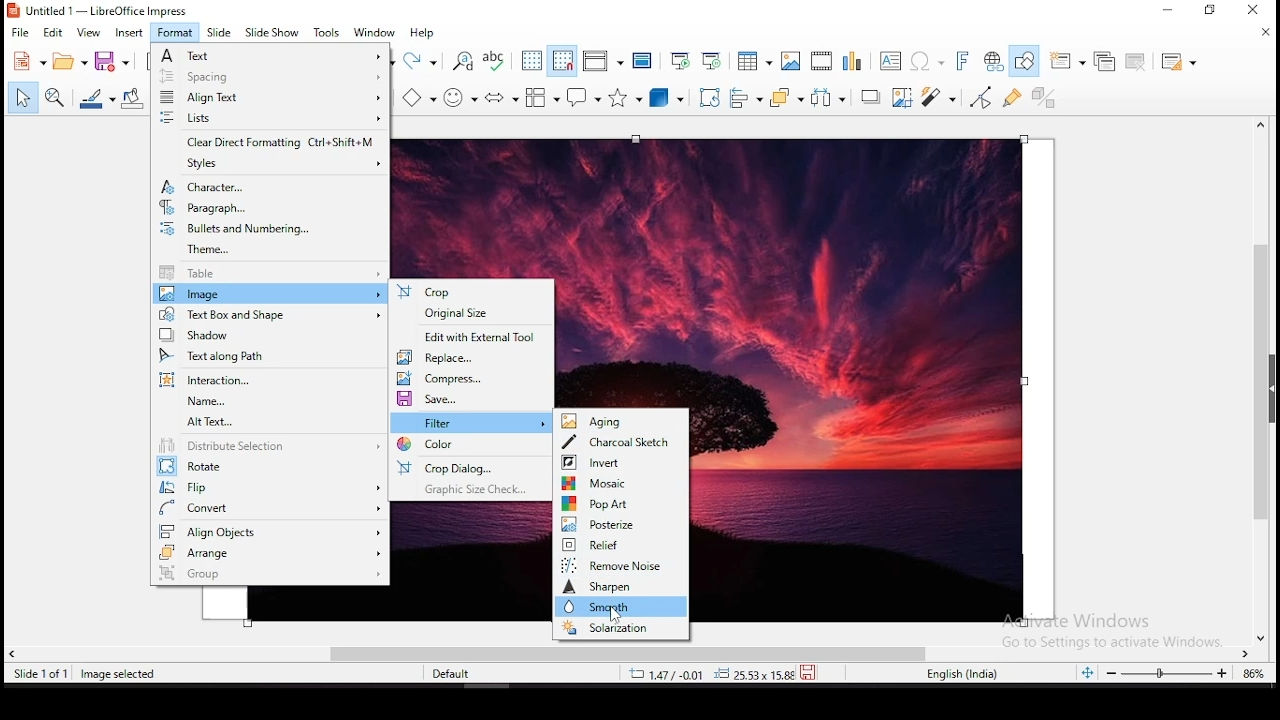  What do you see at coordinates (962, 674) in the screenshot?
I see `english (india)` at bounding box center [962, 674].